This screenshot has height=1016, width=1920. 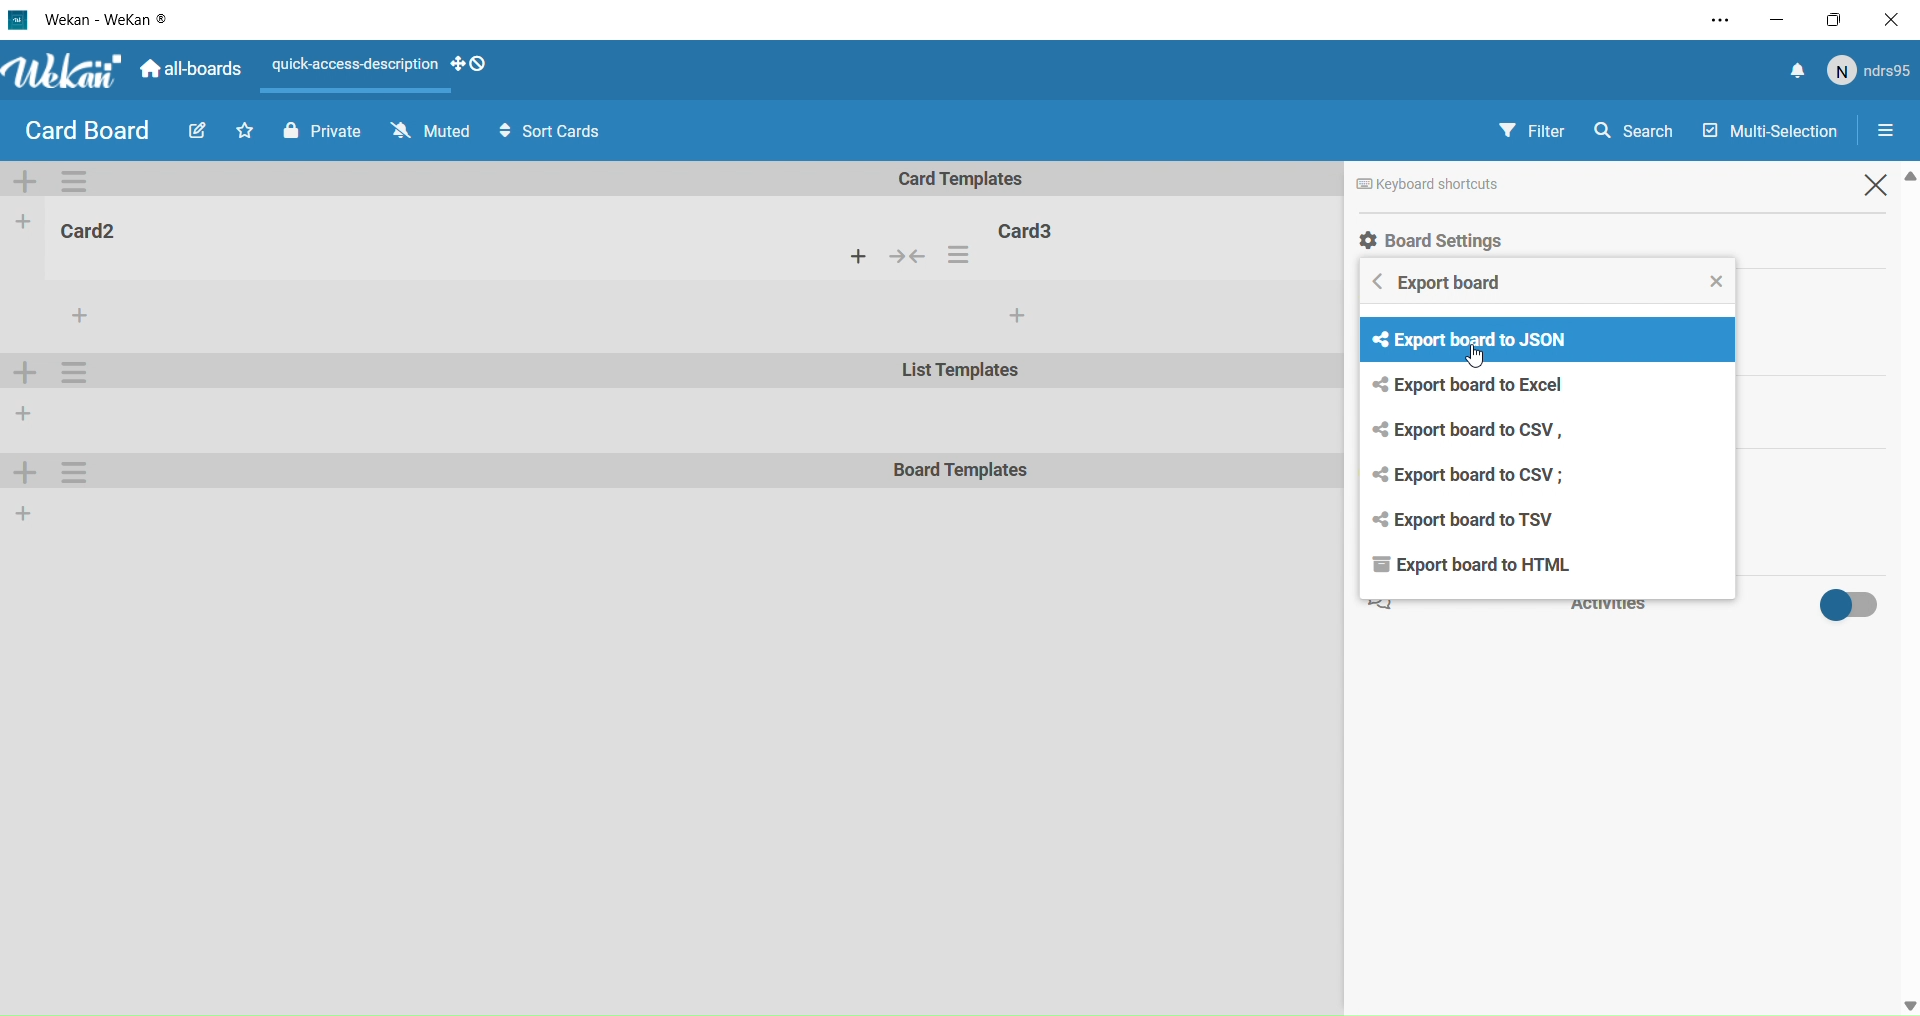 What do you see at coordinates (1509, 239) in the screenshot?
I see `Board settings` at bounding box center [1509, 239].